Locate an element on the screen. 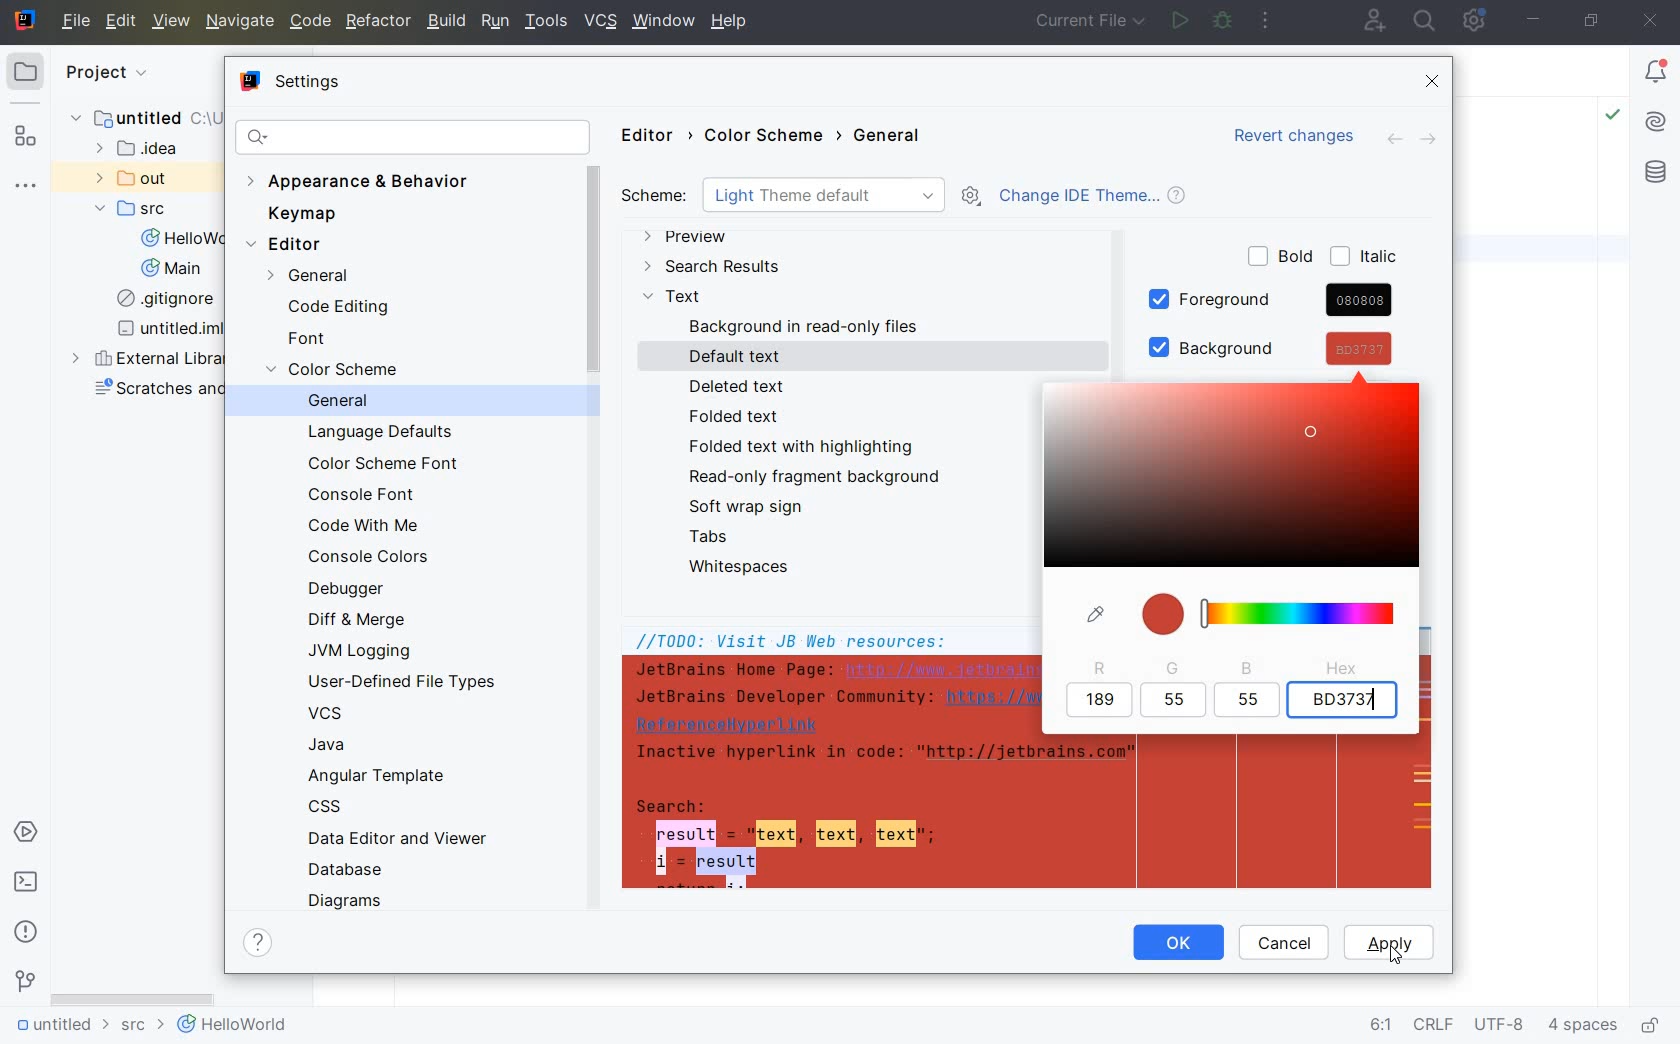 This screenshot has height=1044, width=1680. WHITESPACES is located at coordinates (744, 567).